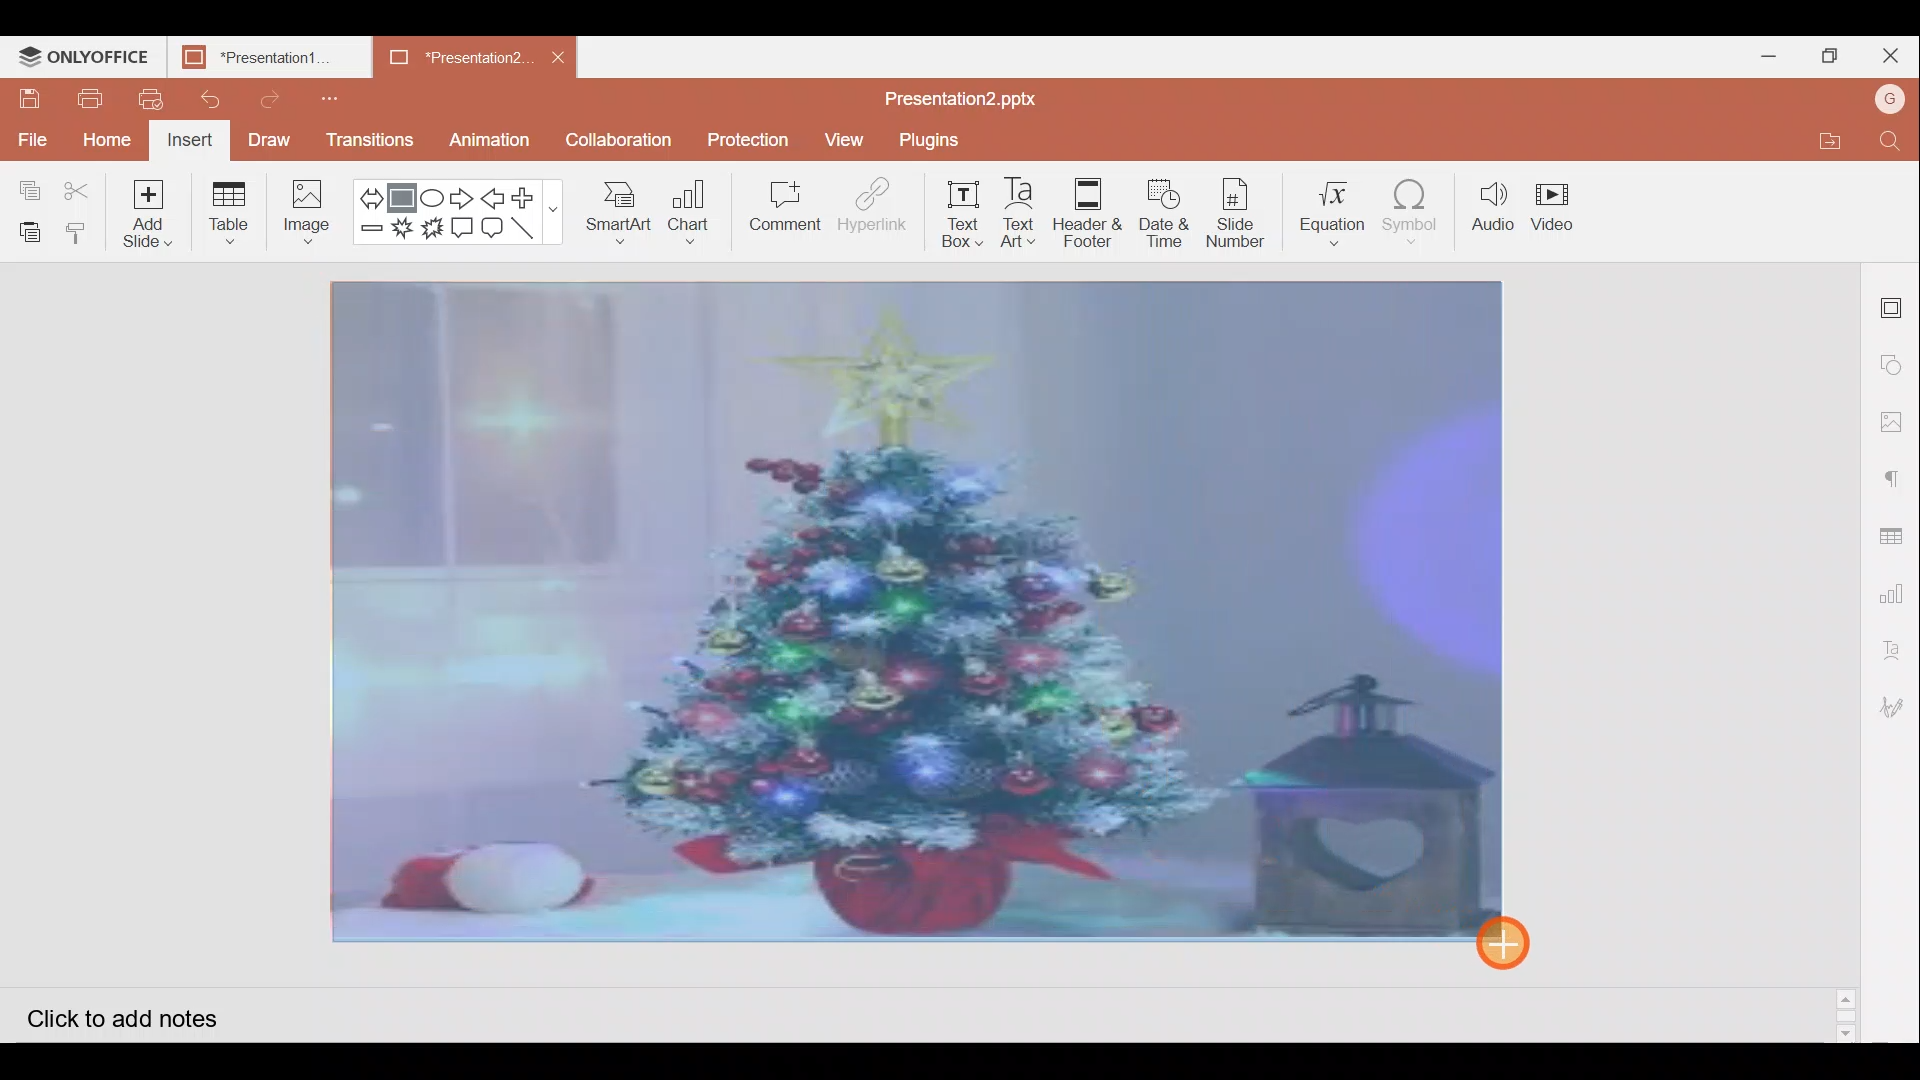  Describe the element at coordinates (1900, 471) in the screenshot. I see `Paragraph settings` at that location.